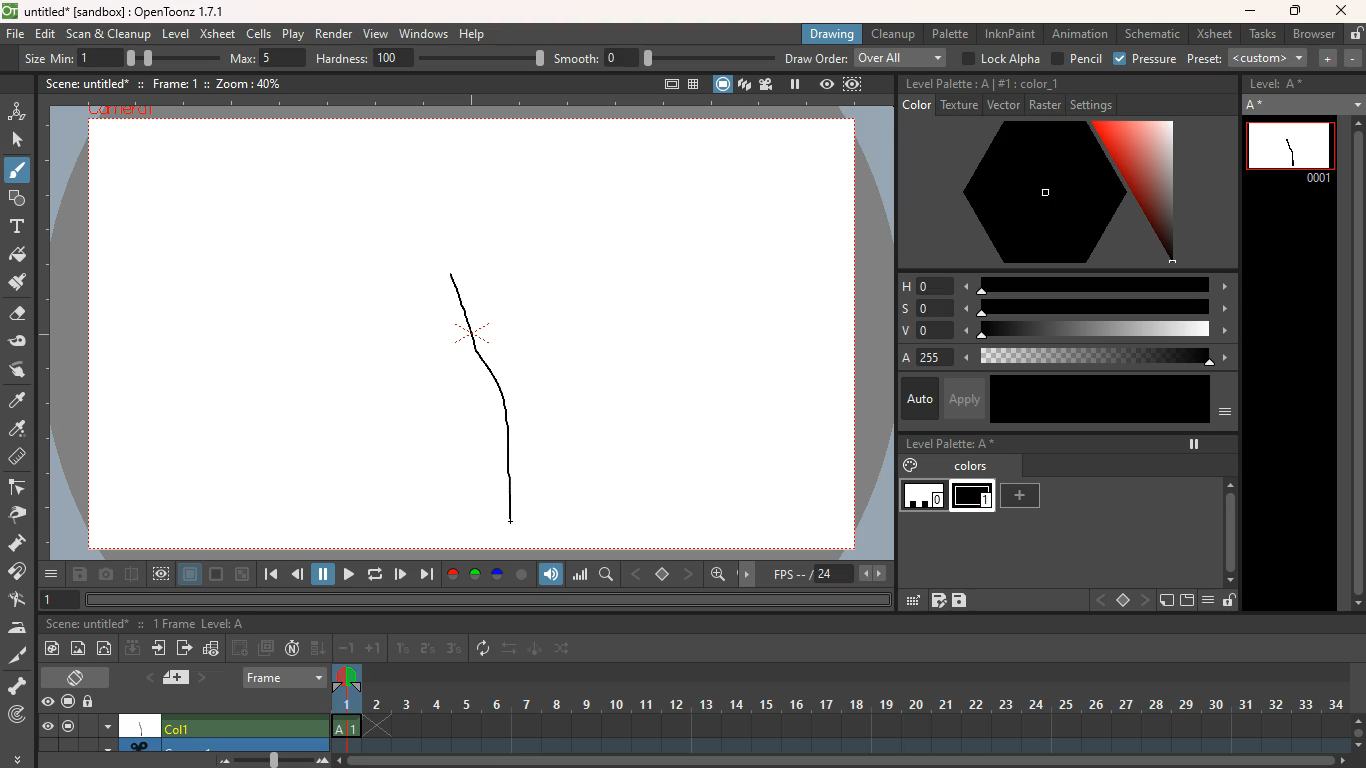  I want to click on canvas, so click(141, 725).